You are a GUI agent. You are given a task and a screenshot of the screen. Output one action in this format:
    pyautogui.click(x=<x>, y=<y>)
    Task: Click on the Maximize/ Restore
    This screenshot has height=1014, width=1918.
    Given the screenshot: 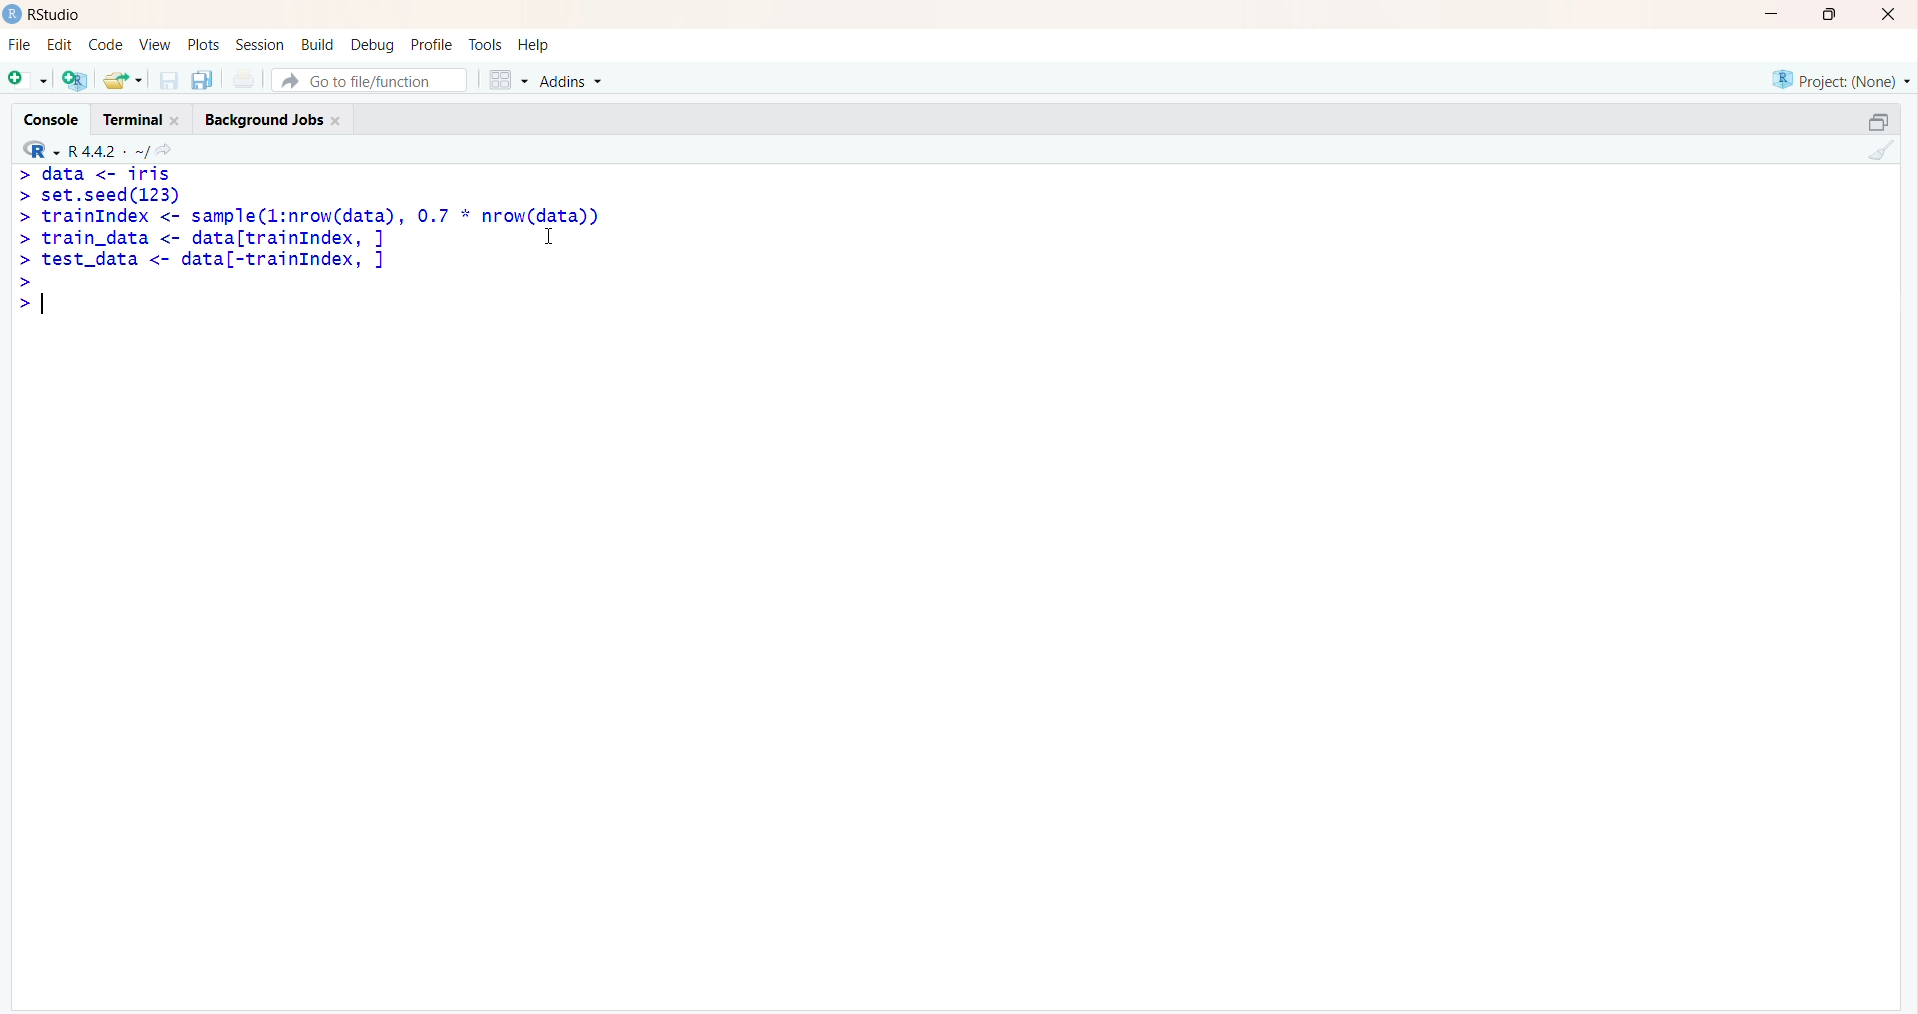 What is the action you would take?
    pyautogui.click(x=1875, y=120)
    